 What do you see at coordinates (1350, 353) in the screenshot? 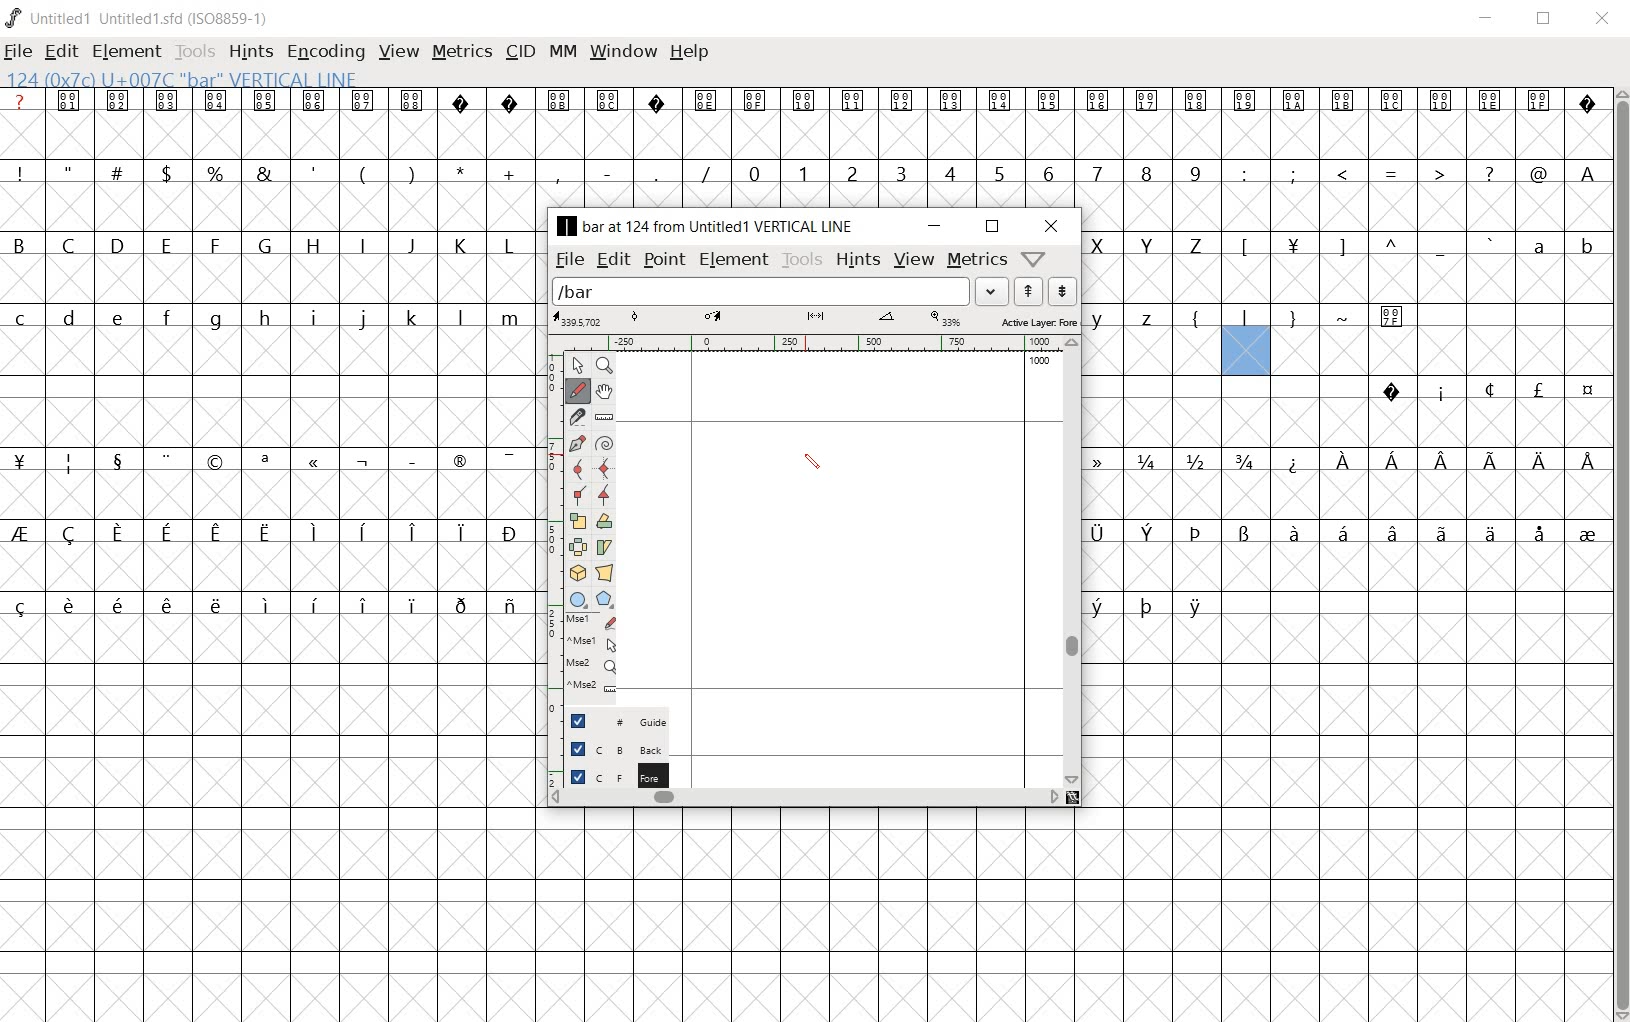
I see `empty cells` at bounding box center [1350, 353].